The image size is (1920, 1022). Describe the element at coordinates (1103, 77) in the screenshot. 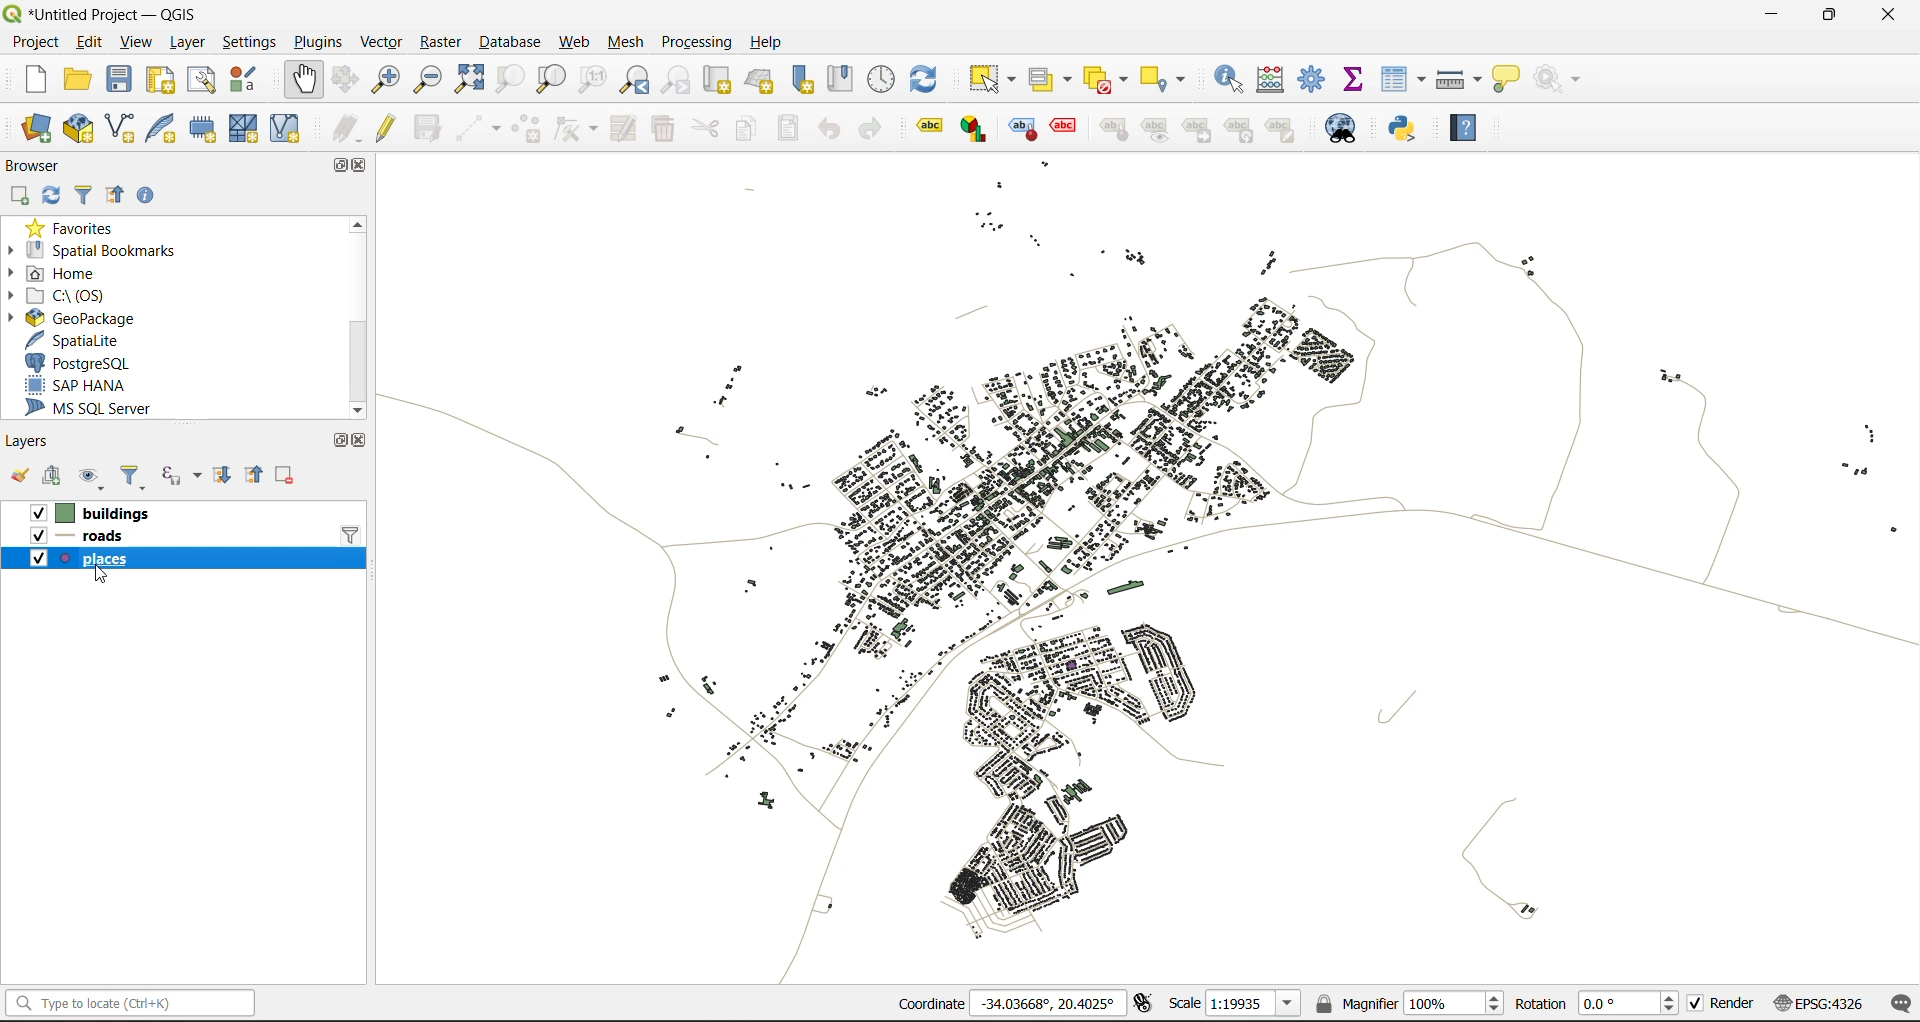

I see `deselect value` at that location.